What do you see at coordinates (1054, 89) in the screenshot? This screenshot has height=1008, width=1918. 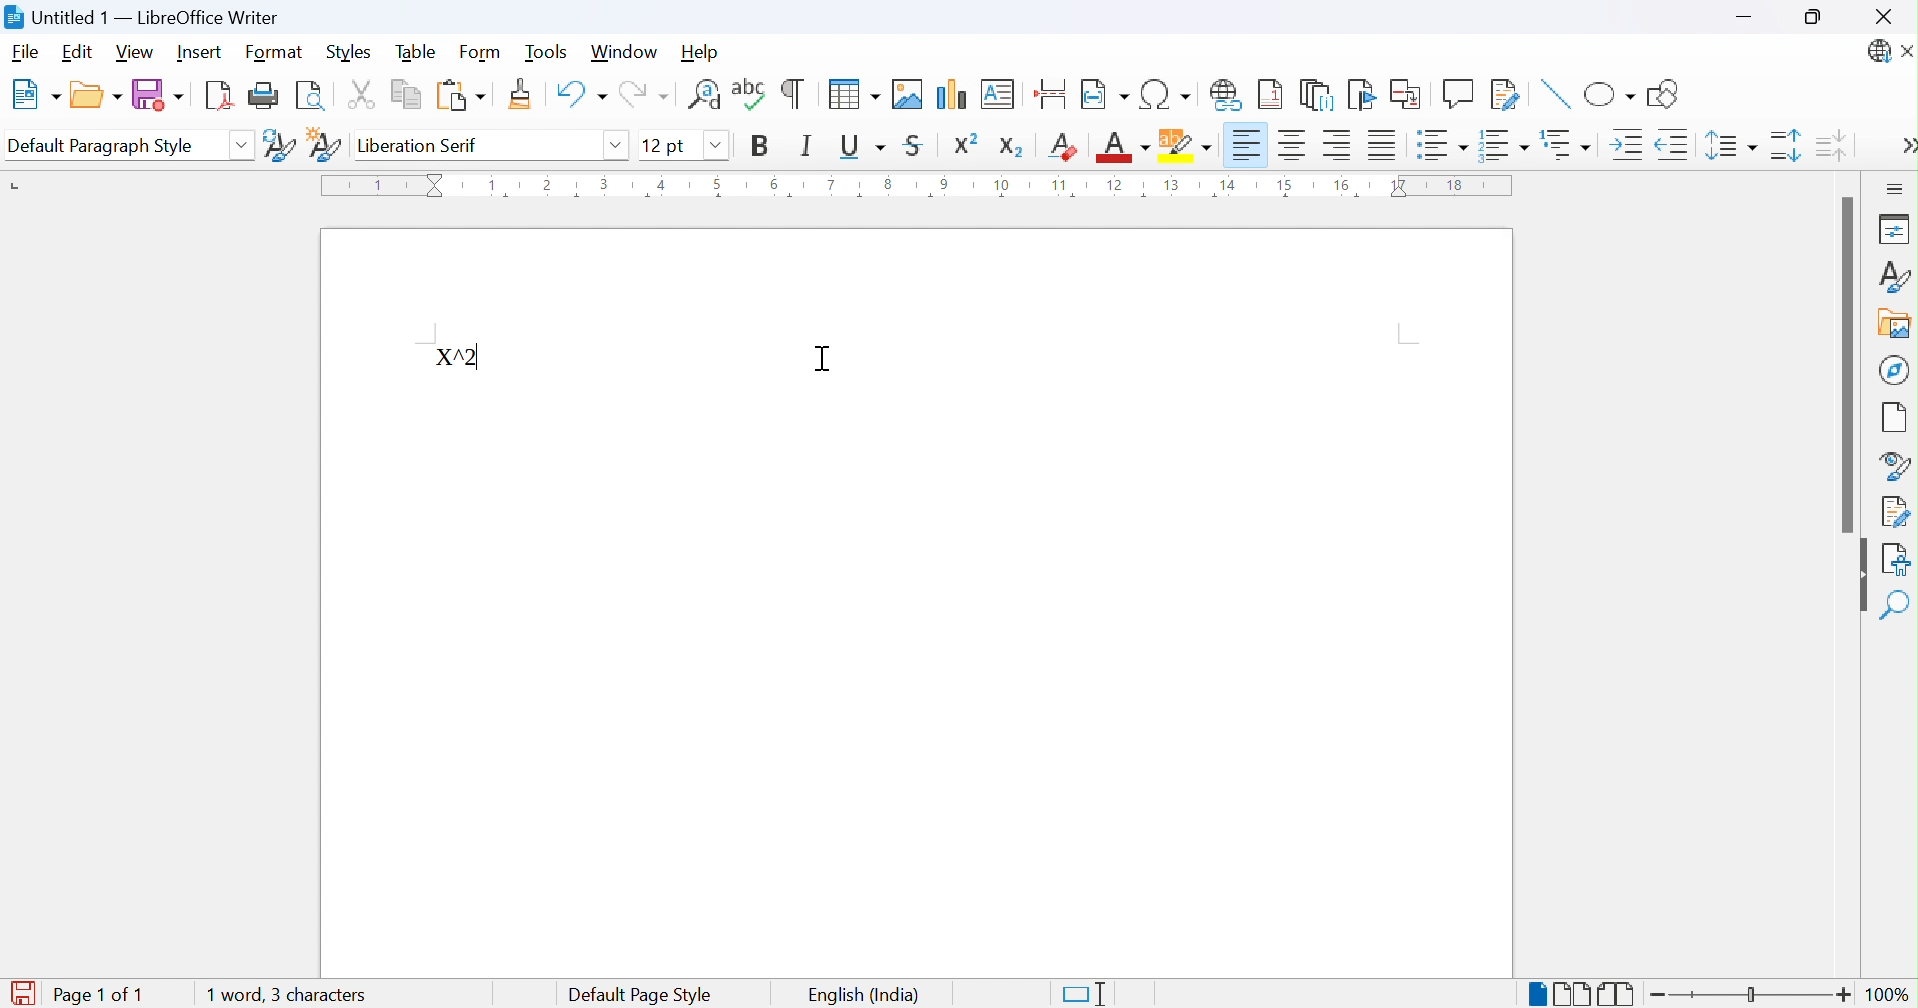 I see `Insert page break` at bounding box center [1054, 89].